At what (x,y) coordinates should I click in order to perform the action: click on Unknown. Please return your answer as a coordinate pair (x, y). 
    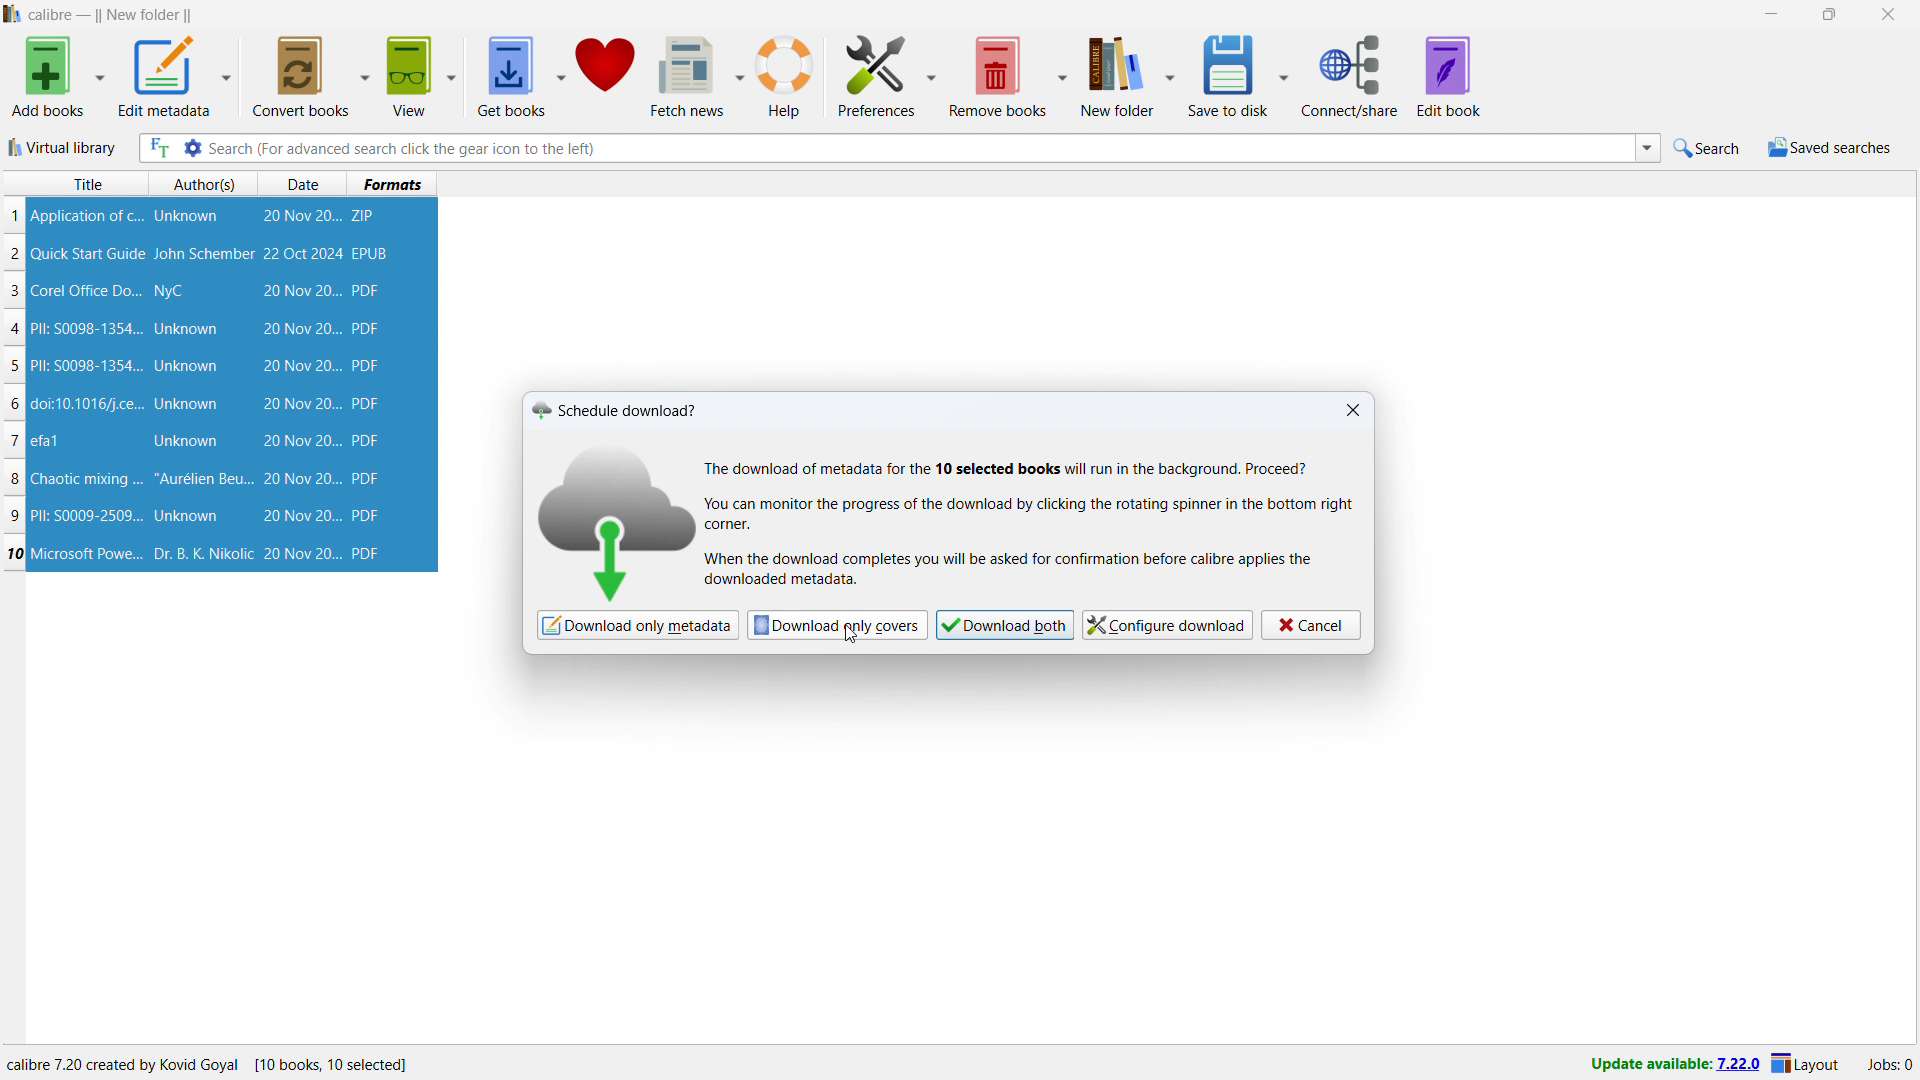
    Looking at the image, I should click on (186, 366).